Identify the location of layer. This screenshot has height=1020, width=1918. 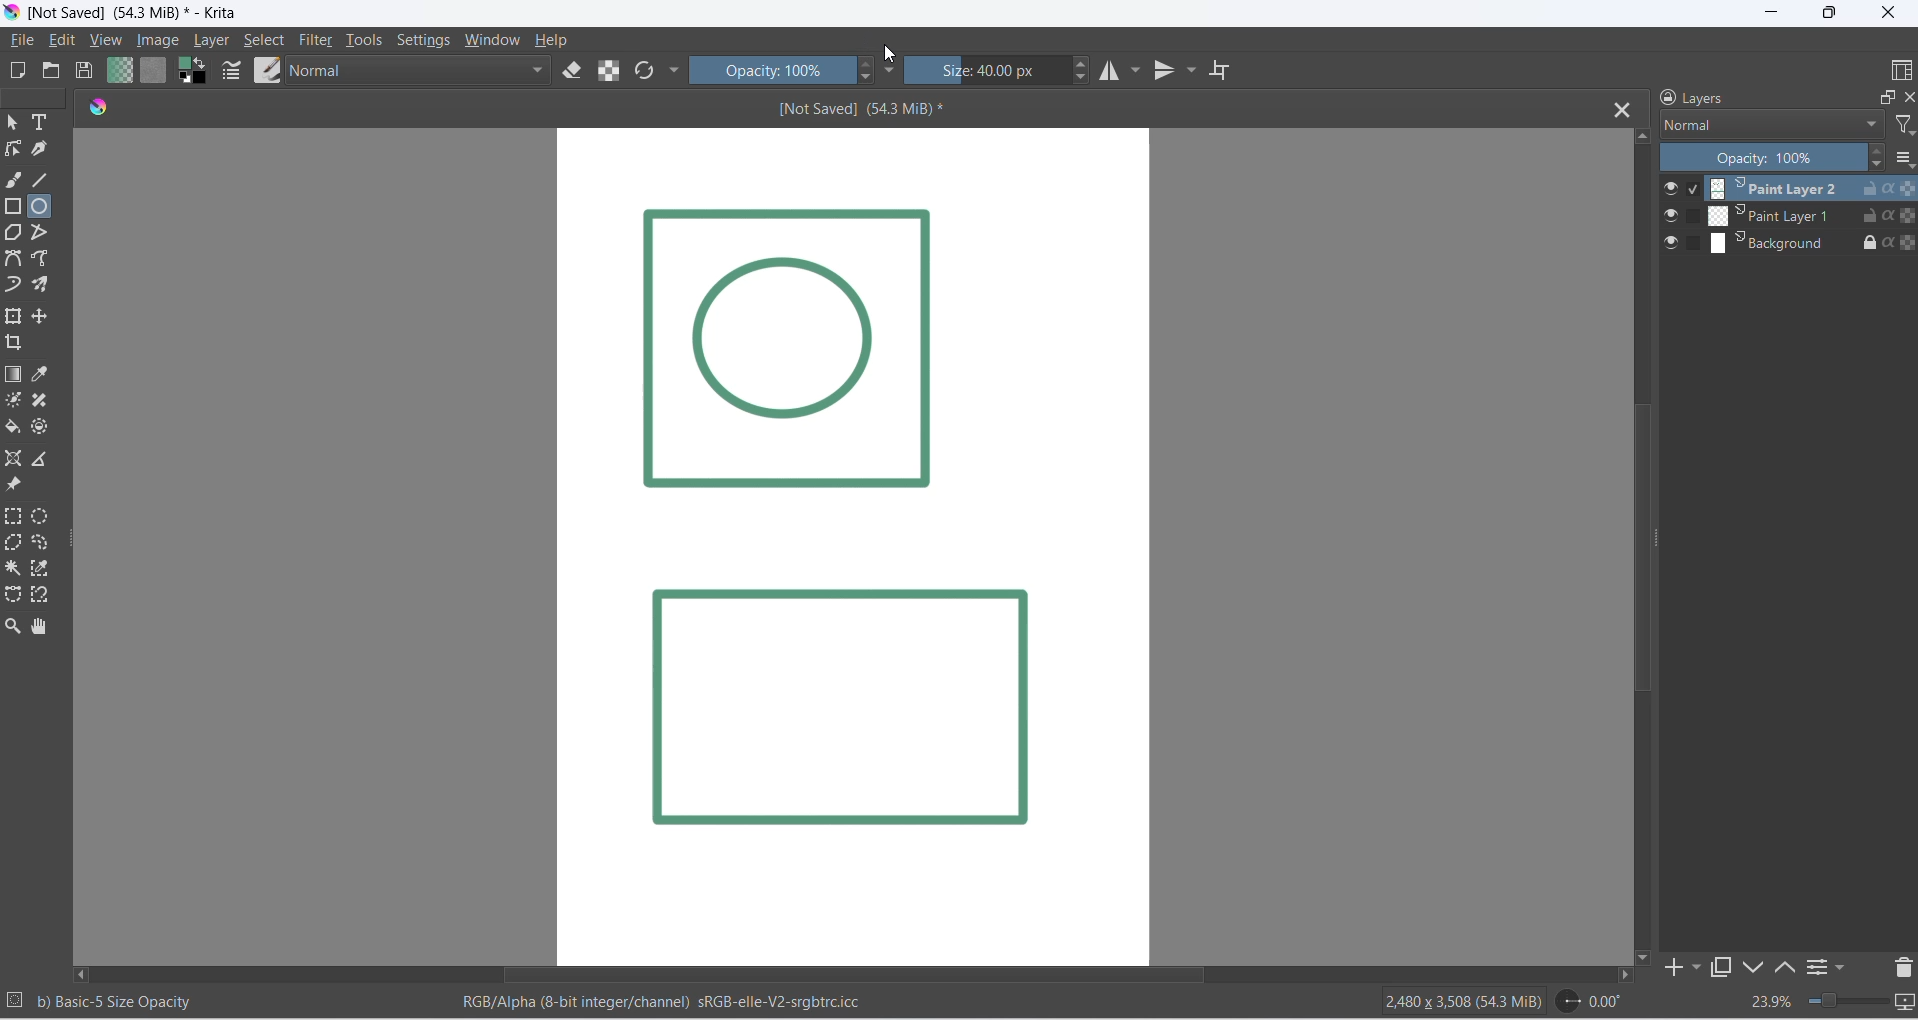
(219, 42).